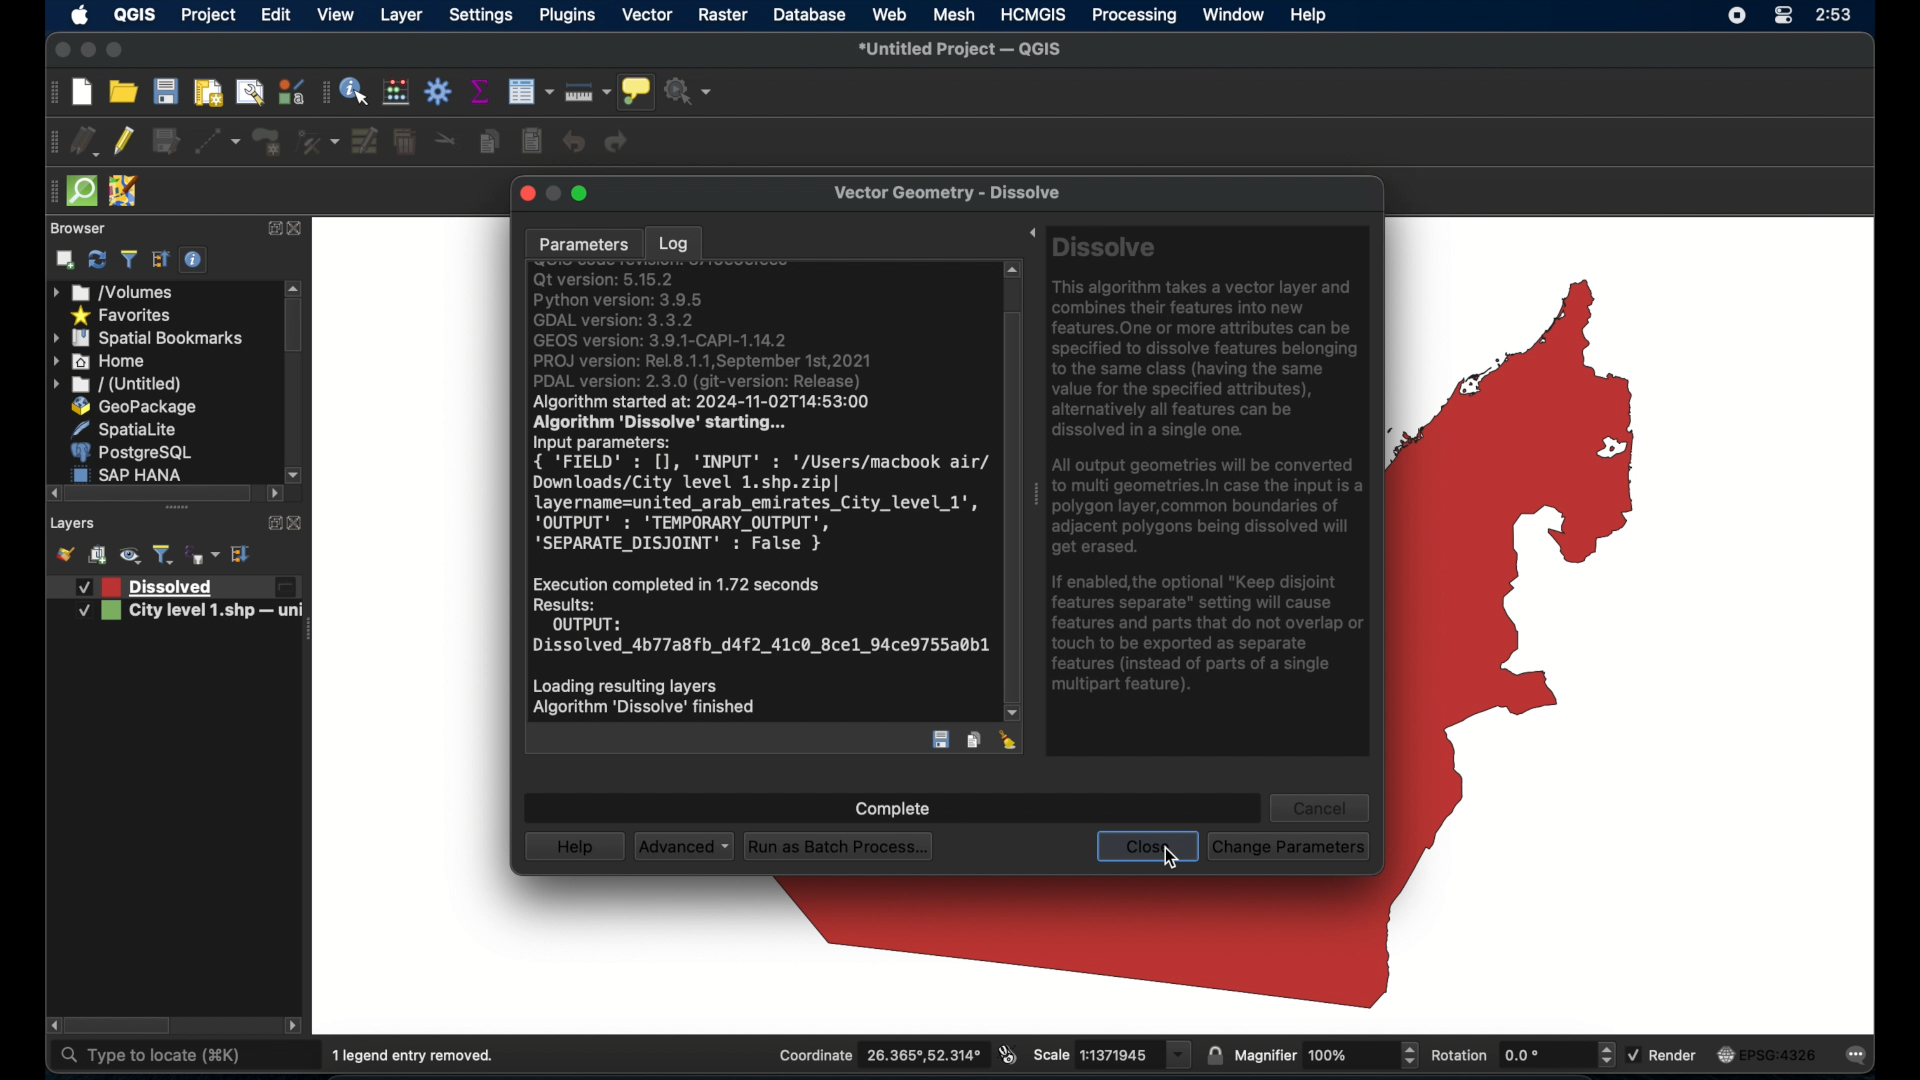 This screenshot has width=1920, height=1080. Describe the element at coordinates (125, 191) in the screenshot. I see `jsom remote` at that location.